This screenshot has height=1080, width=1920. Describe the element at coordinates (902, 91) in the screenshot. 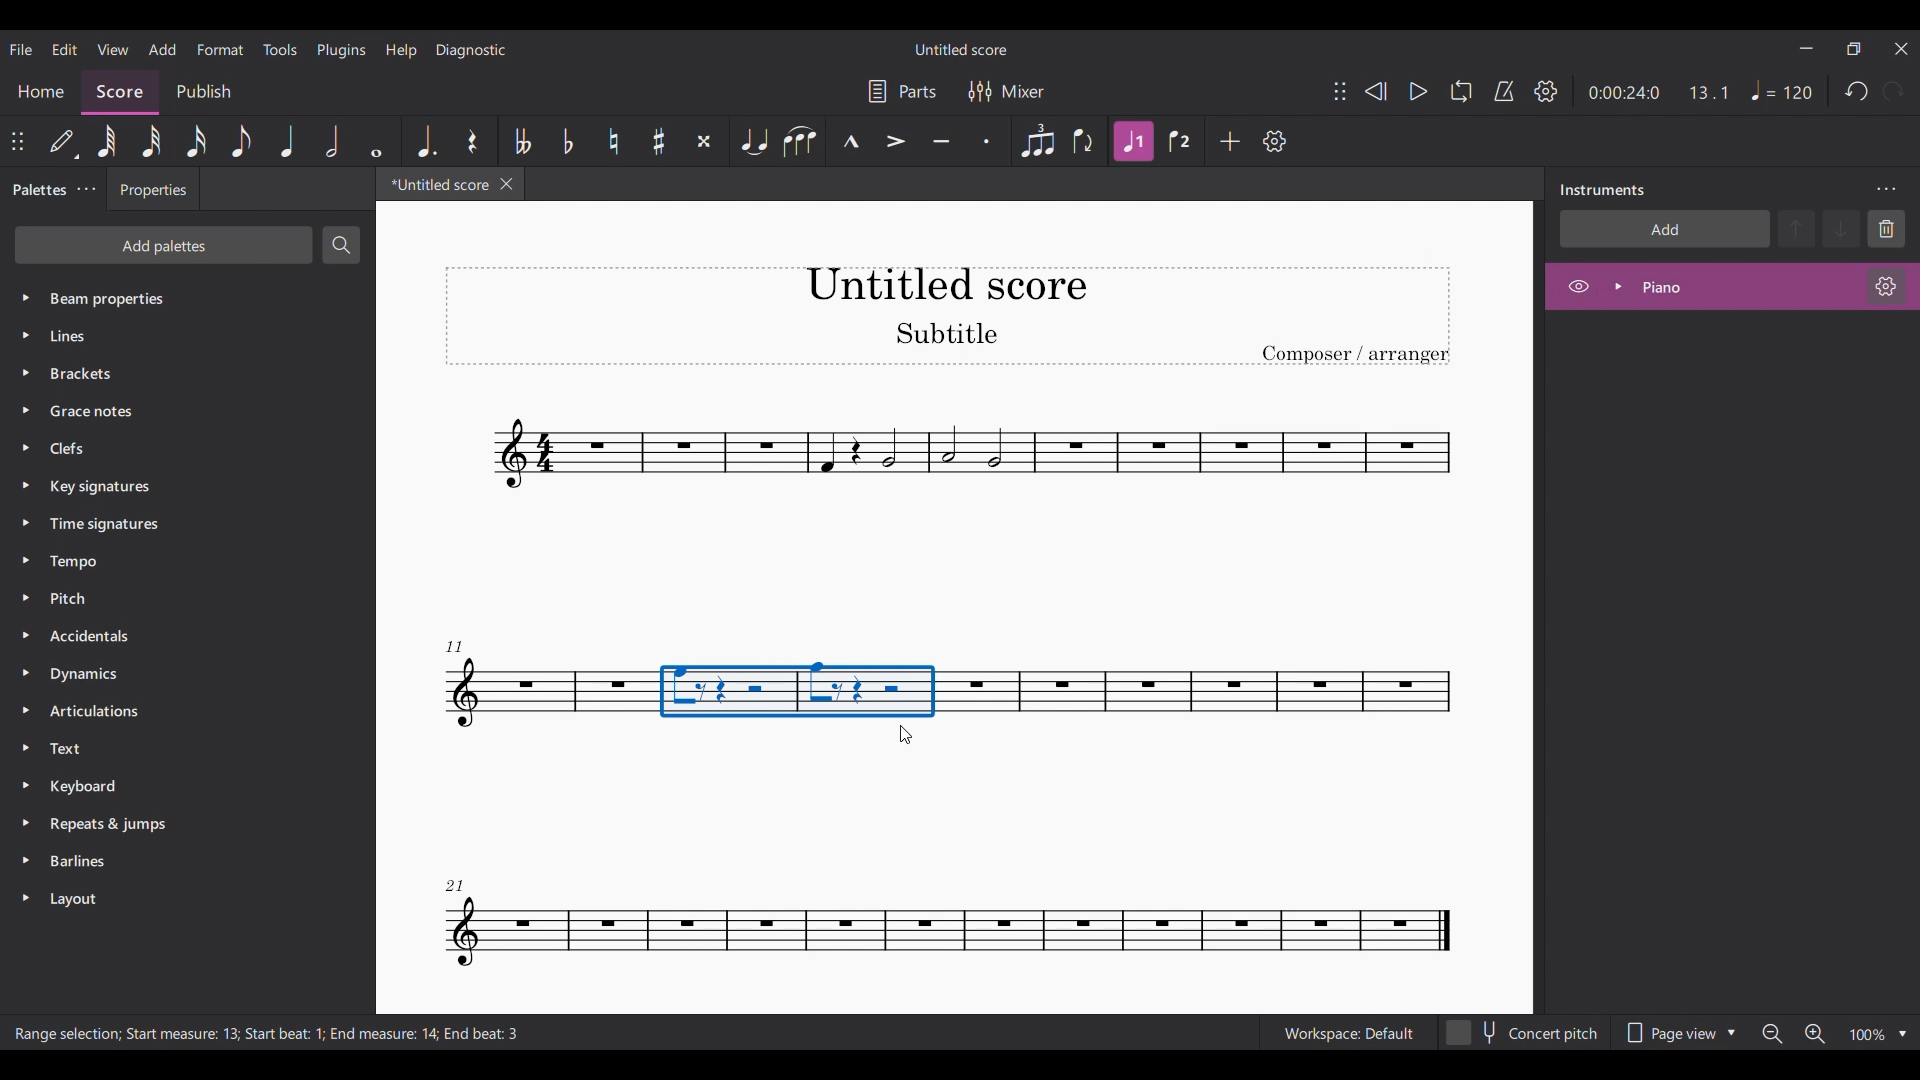

I see `Manage parts` at that location.